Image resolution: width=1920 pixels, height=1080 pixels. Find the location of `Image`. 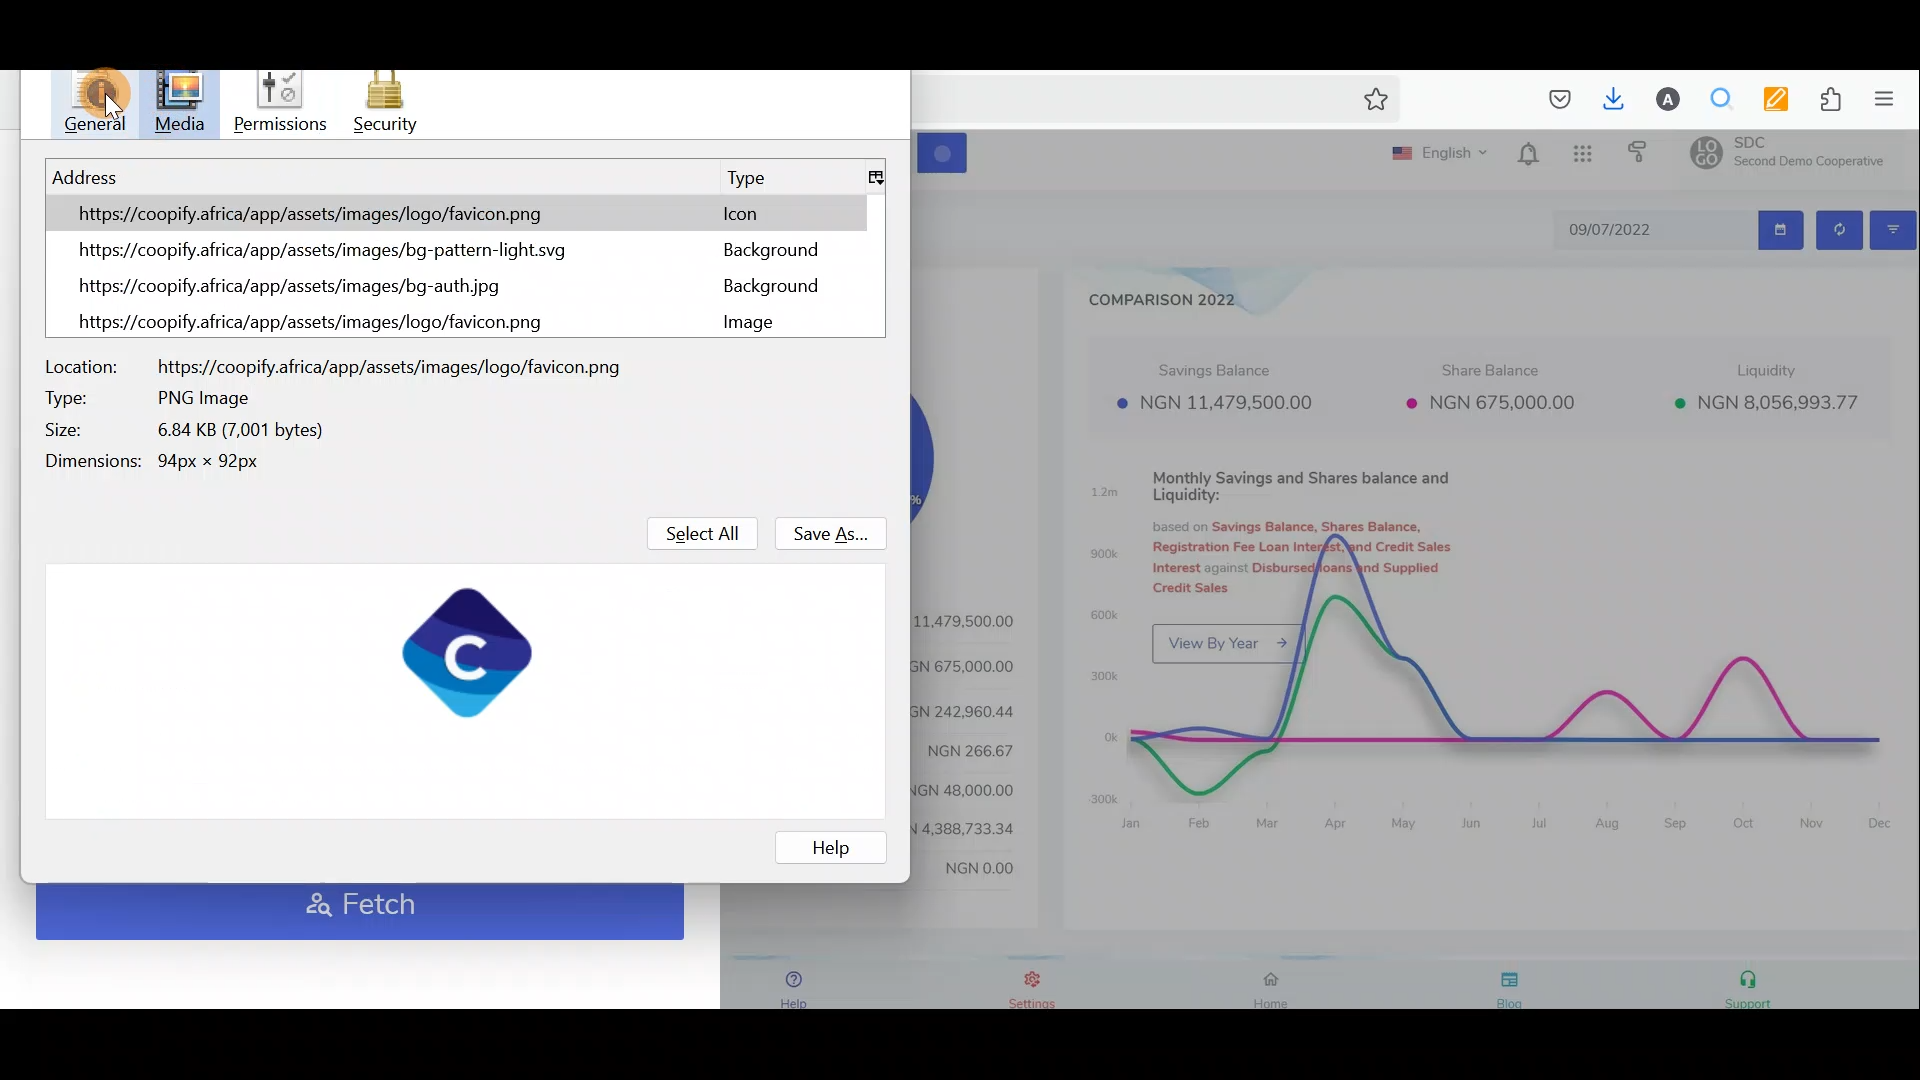

Image is located at coordinates (759, 323).